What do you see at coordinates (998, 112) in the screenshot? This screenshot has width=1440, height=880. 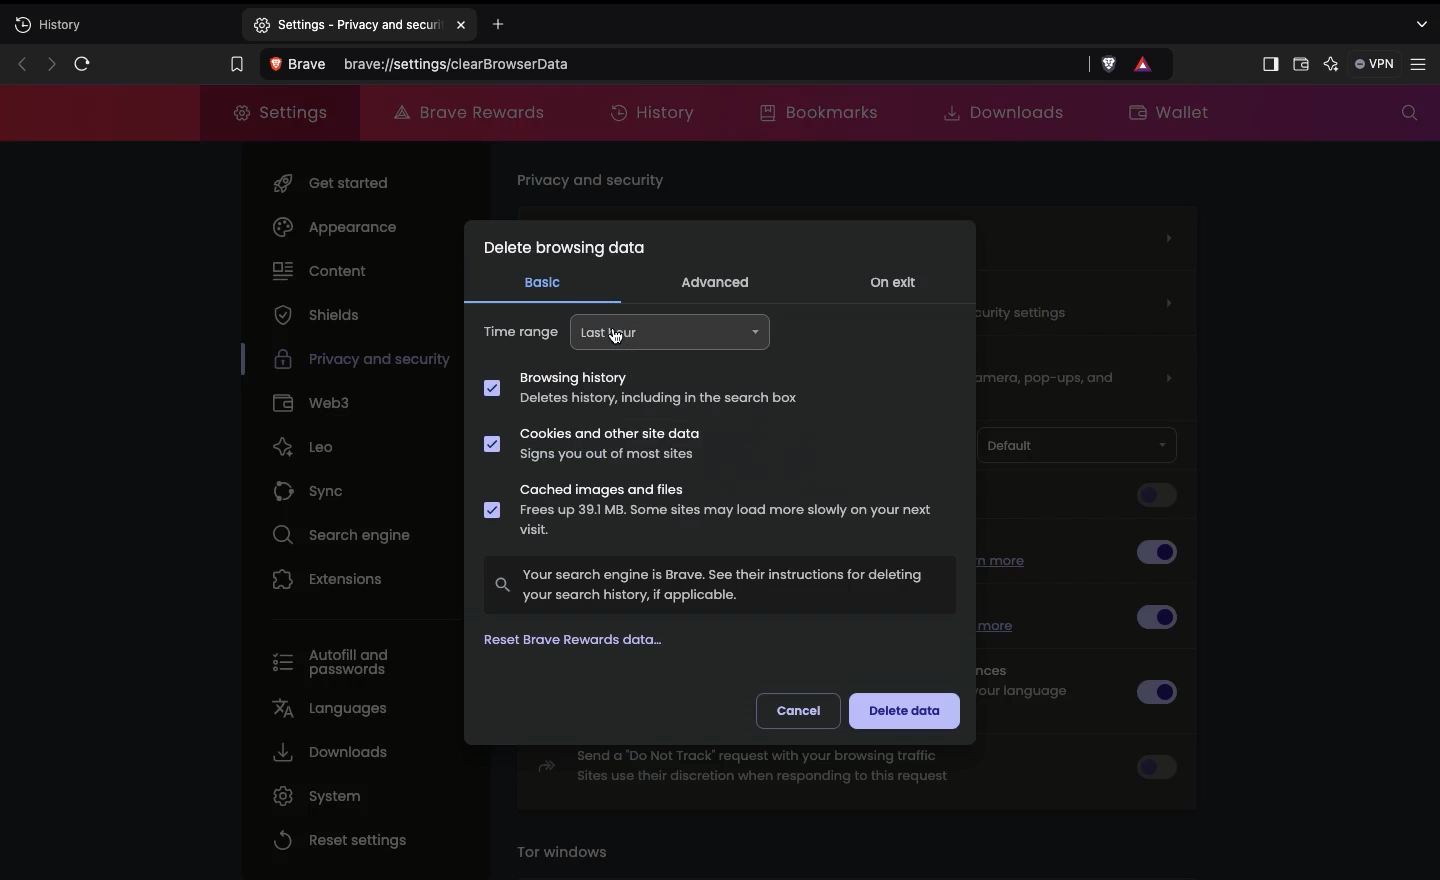 I see `Downloads` at bounding box center [998, 112].